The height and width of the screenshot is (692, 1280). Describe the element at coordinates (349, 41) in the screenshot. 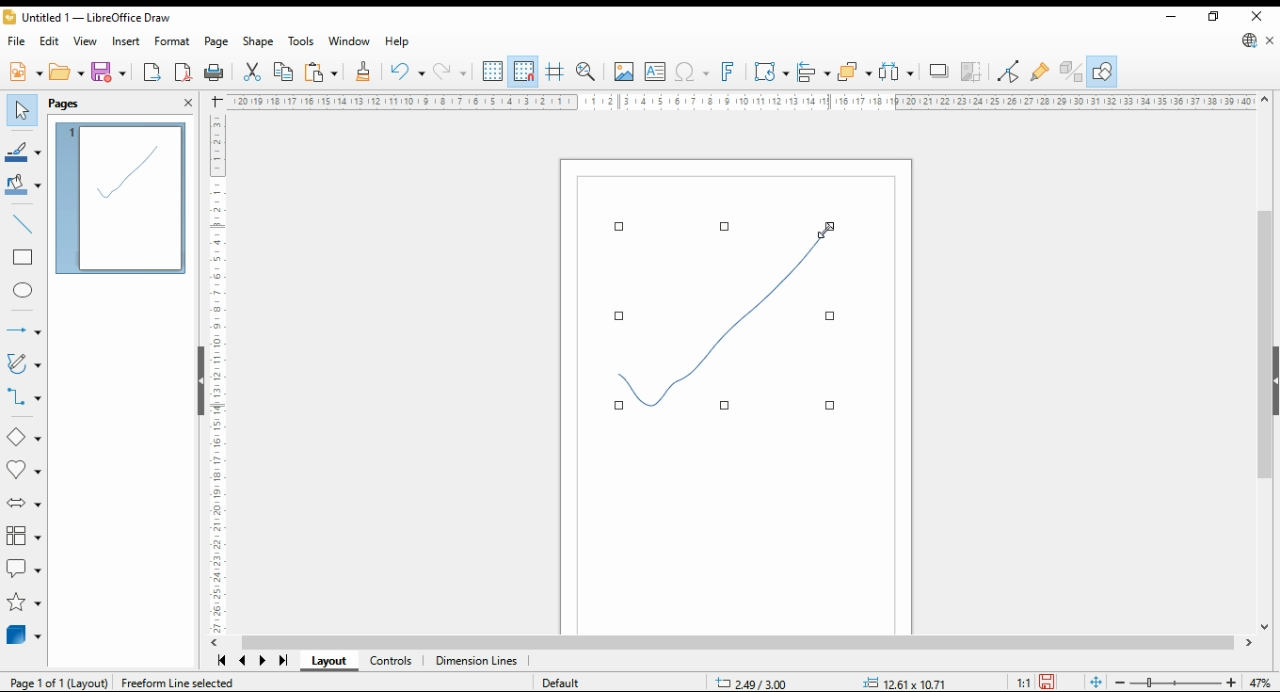

I see `window` at that location.